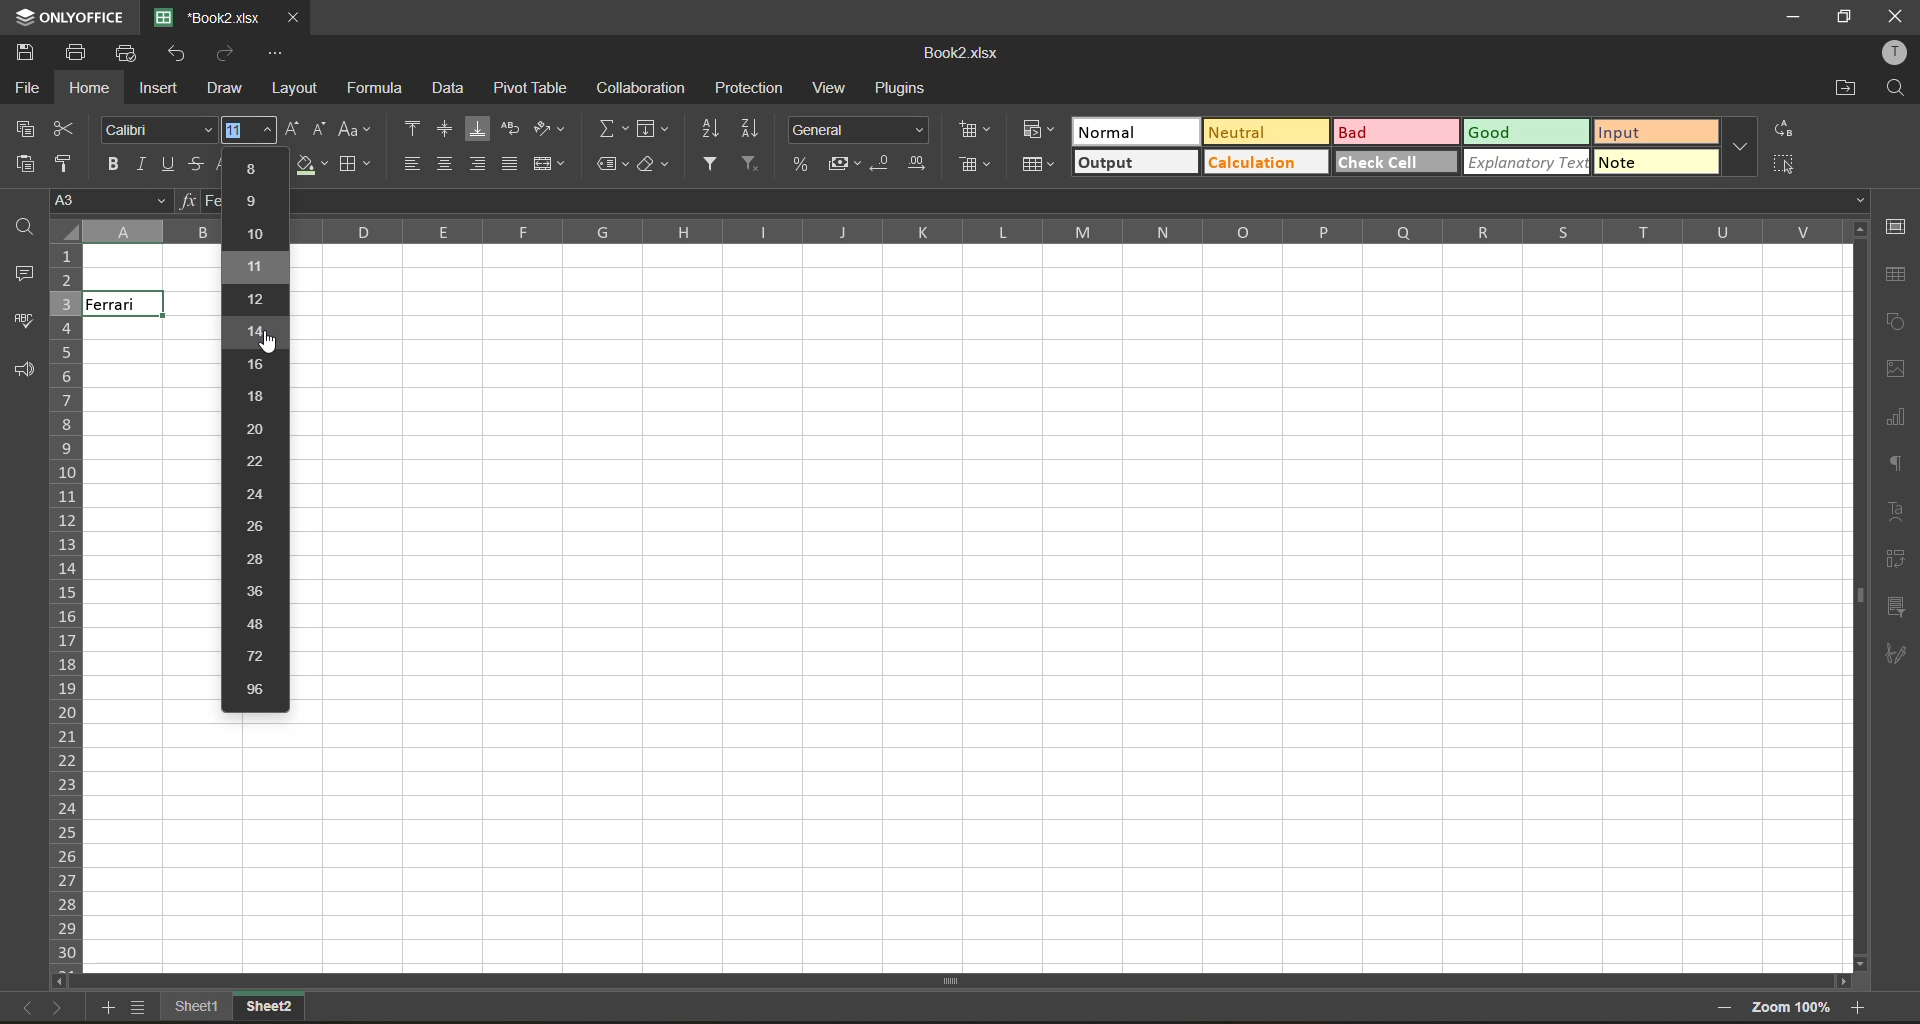  I want to click on 11, so click(255, 270).